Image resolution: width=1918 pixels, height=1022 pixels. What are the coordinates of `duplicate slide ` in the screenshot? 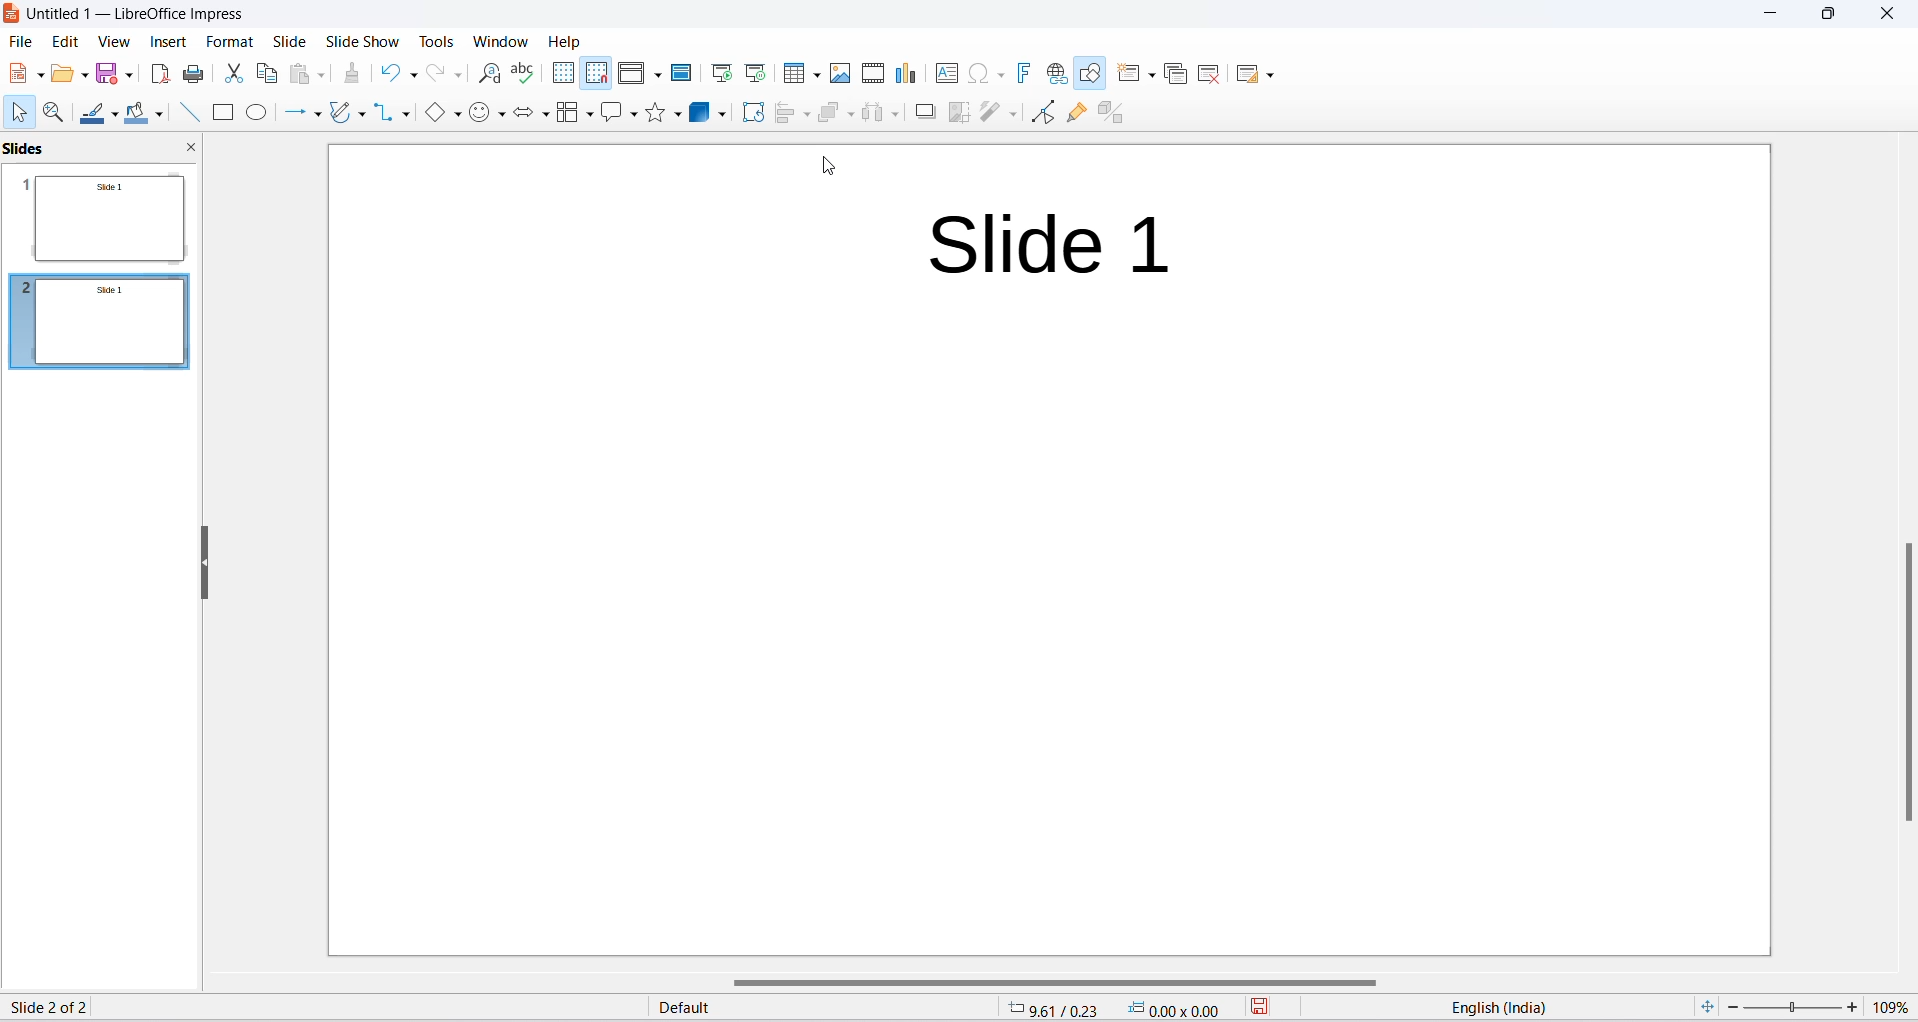 It's located at (1046, 553).